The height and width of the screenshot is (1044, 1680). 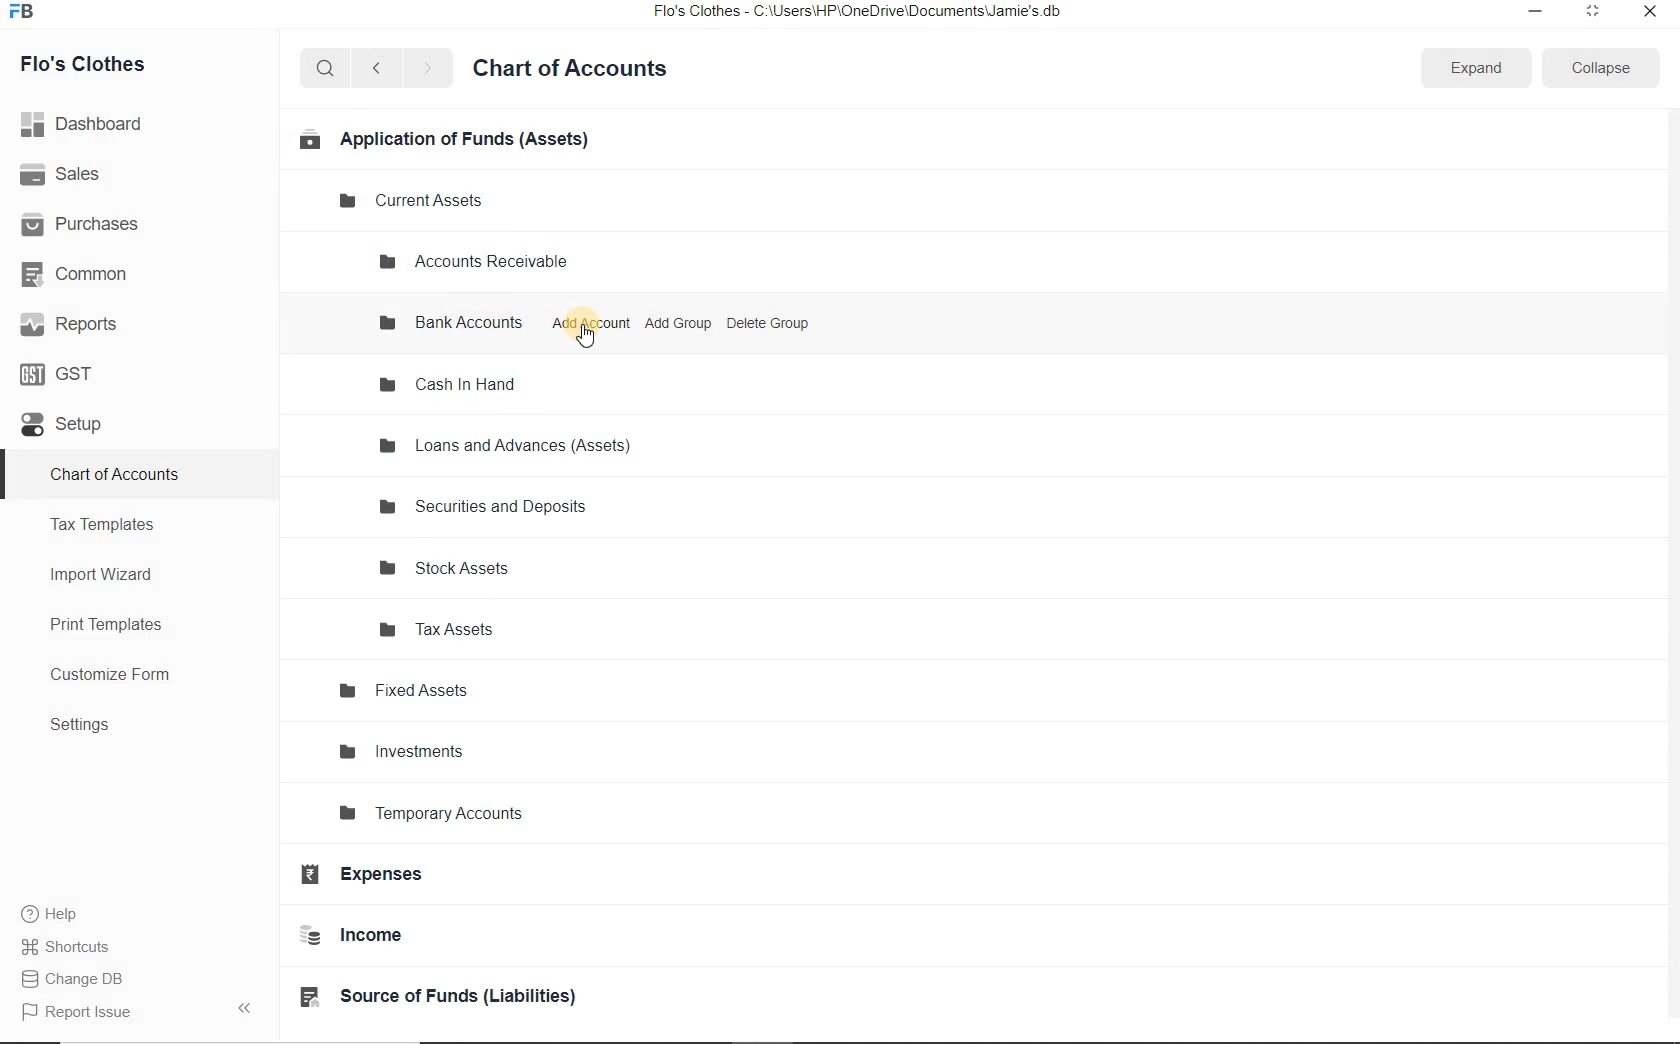 I want to click on Dashboard, so click(x=89, y=122).